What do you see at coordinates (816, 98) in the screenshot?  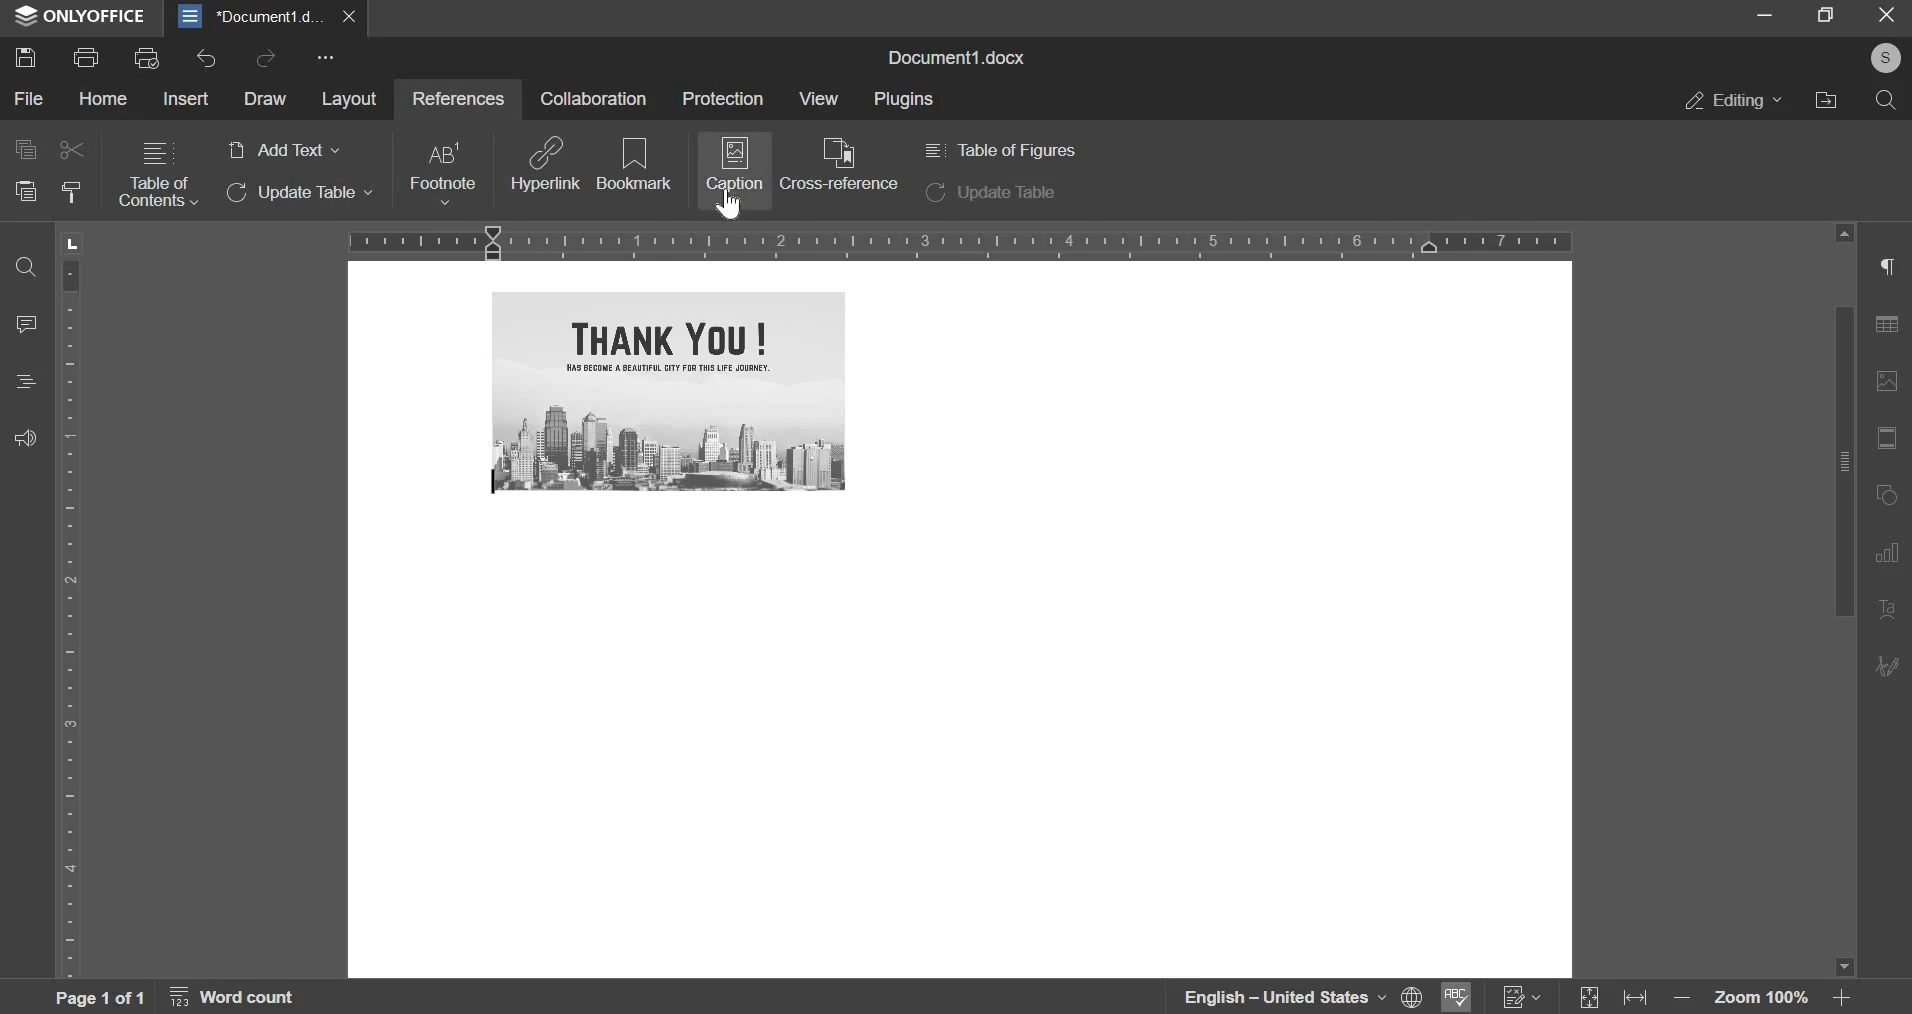 I see `view` at bounding box center [816, 98].